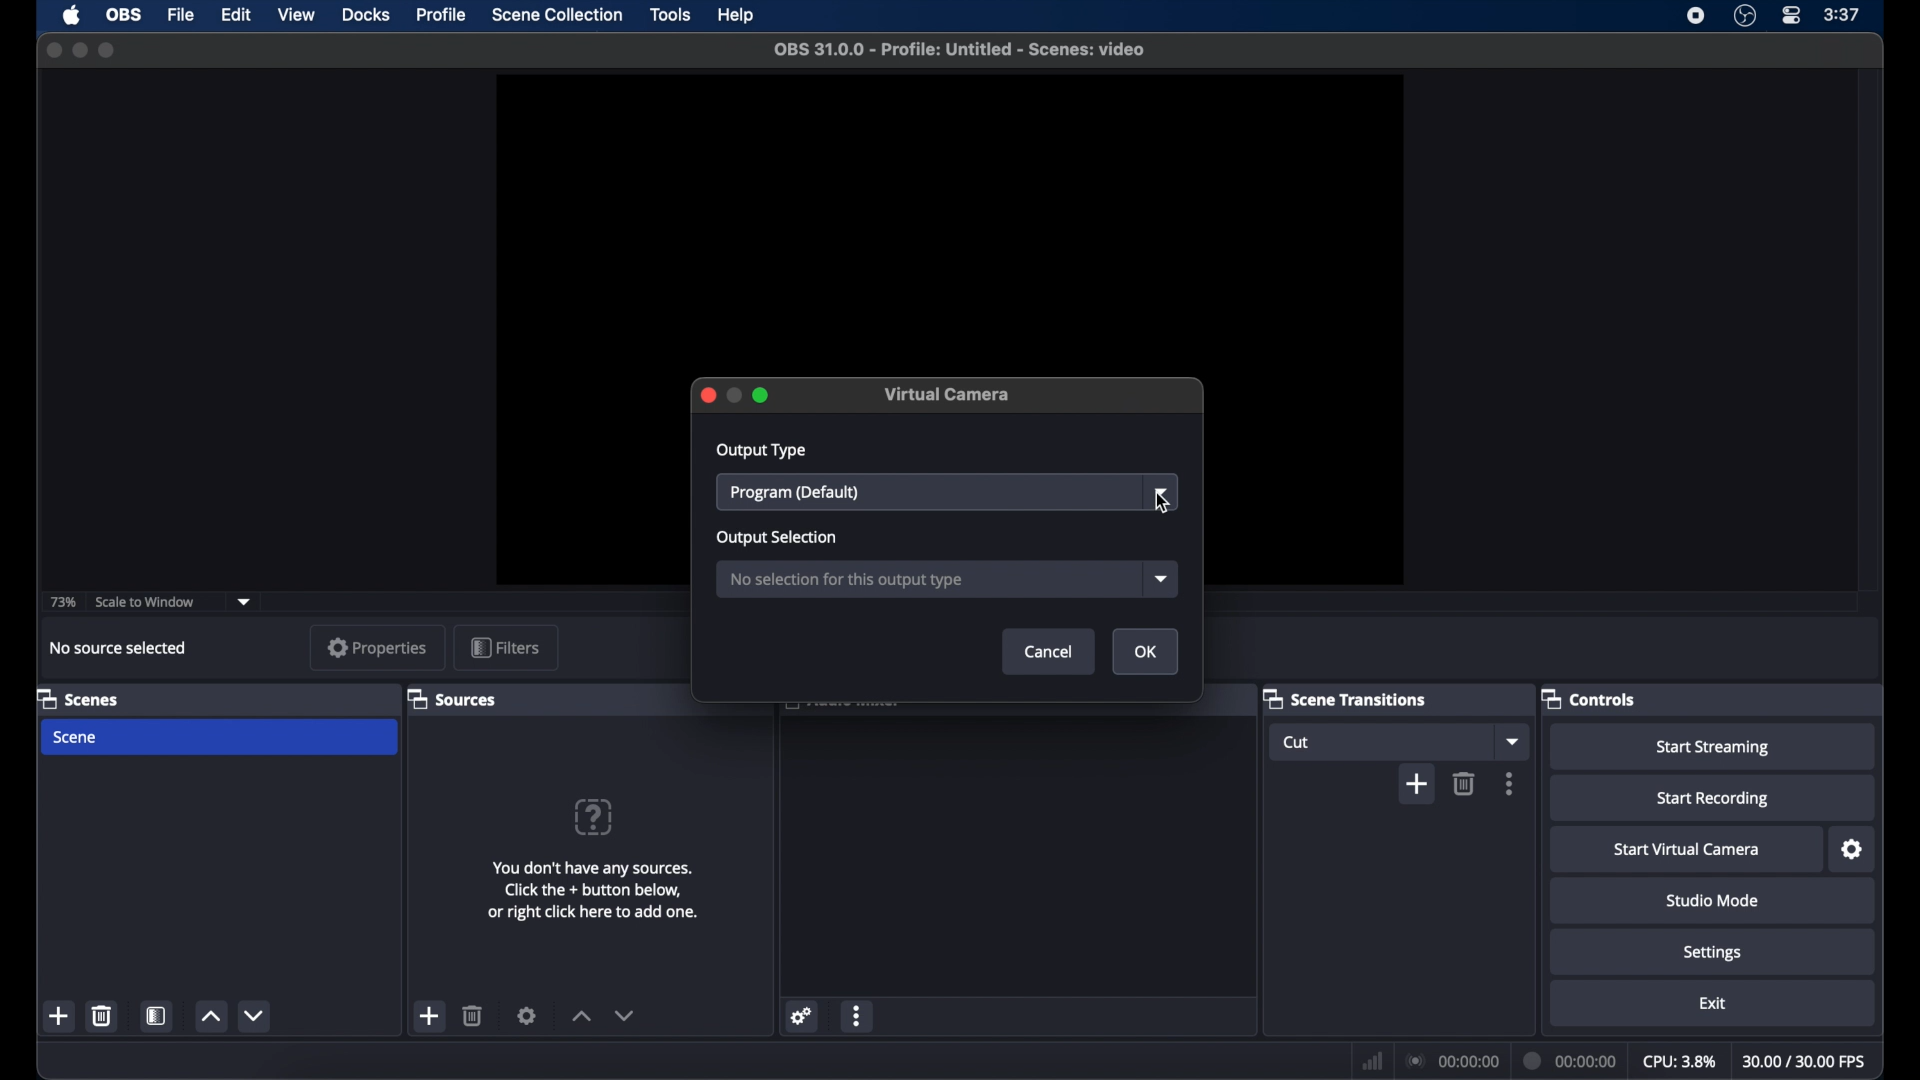  I want to click on studio mode, so click(1715, 901).